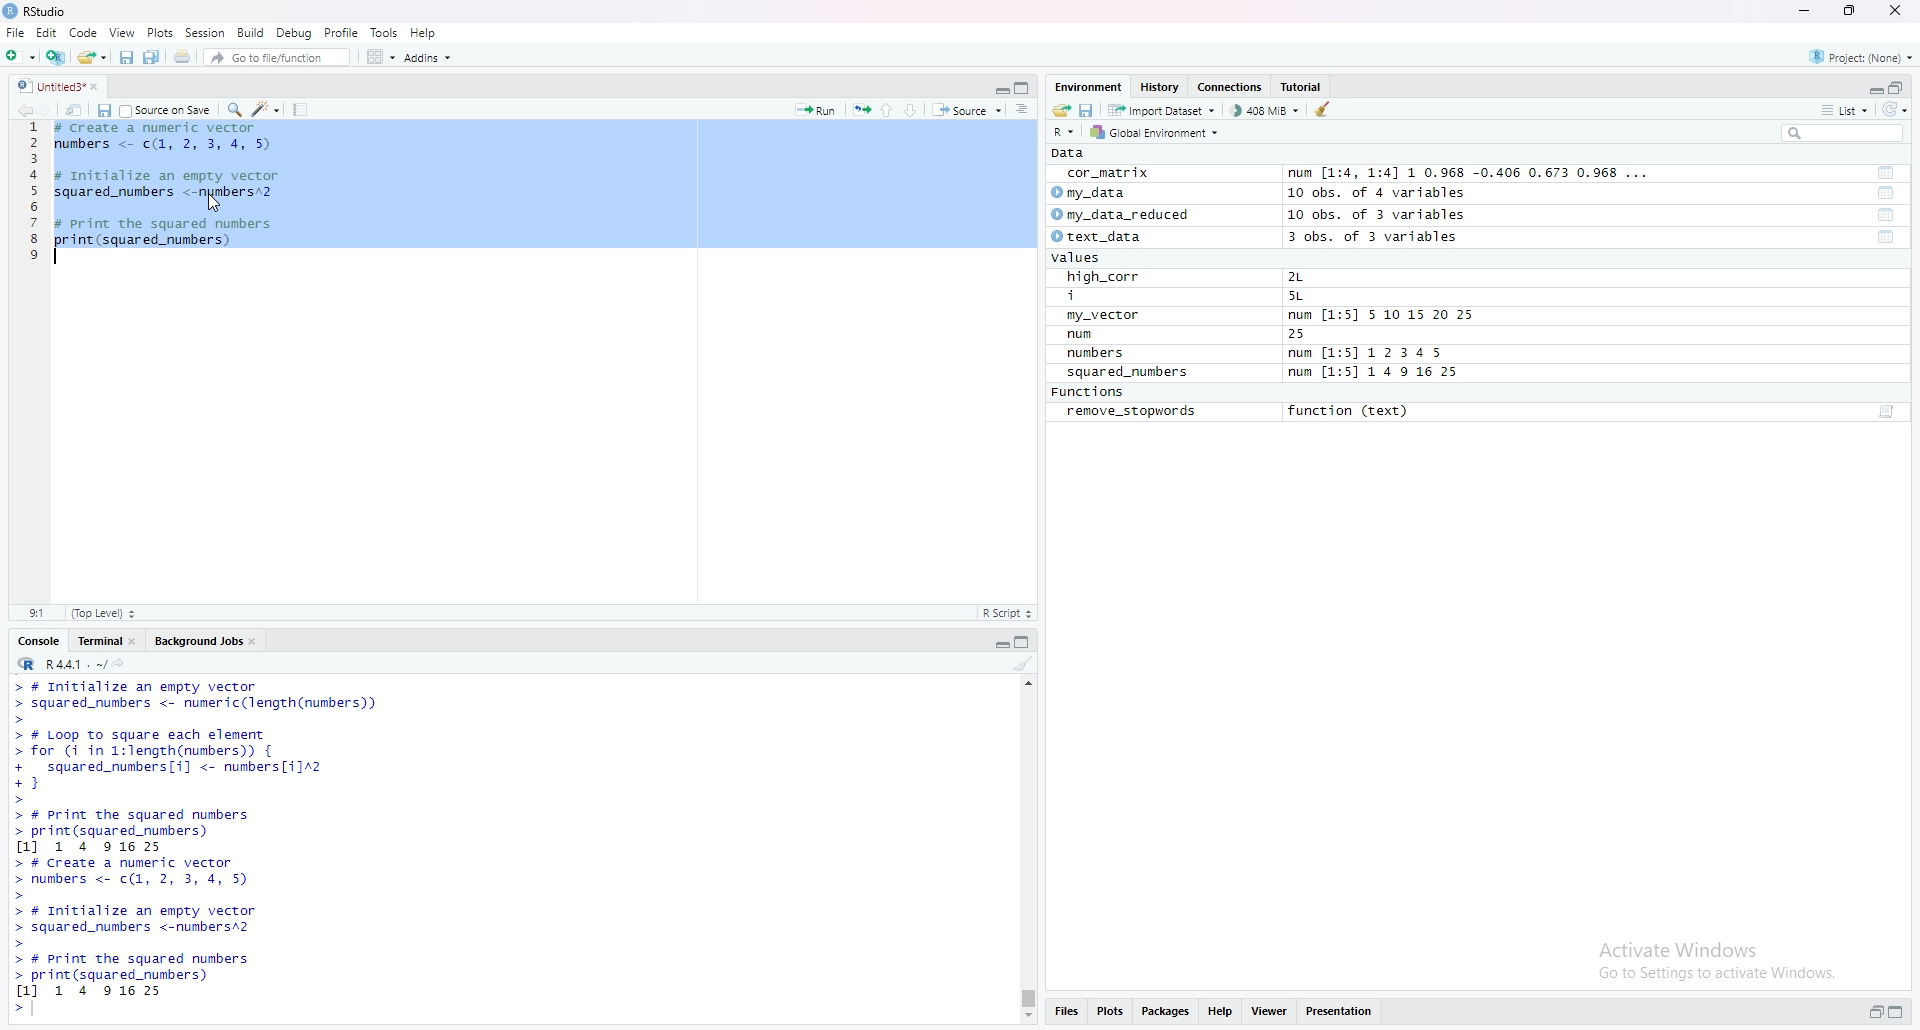 This screenshot has height=1030, width=1920. I want to click on Presentation, so click(1340, 1012).